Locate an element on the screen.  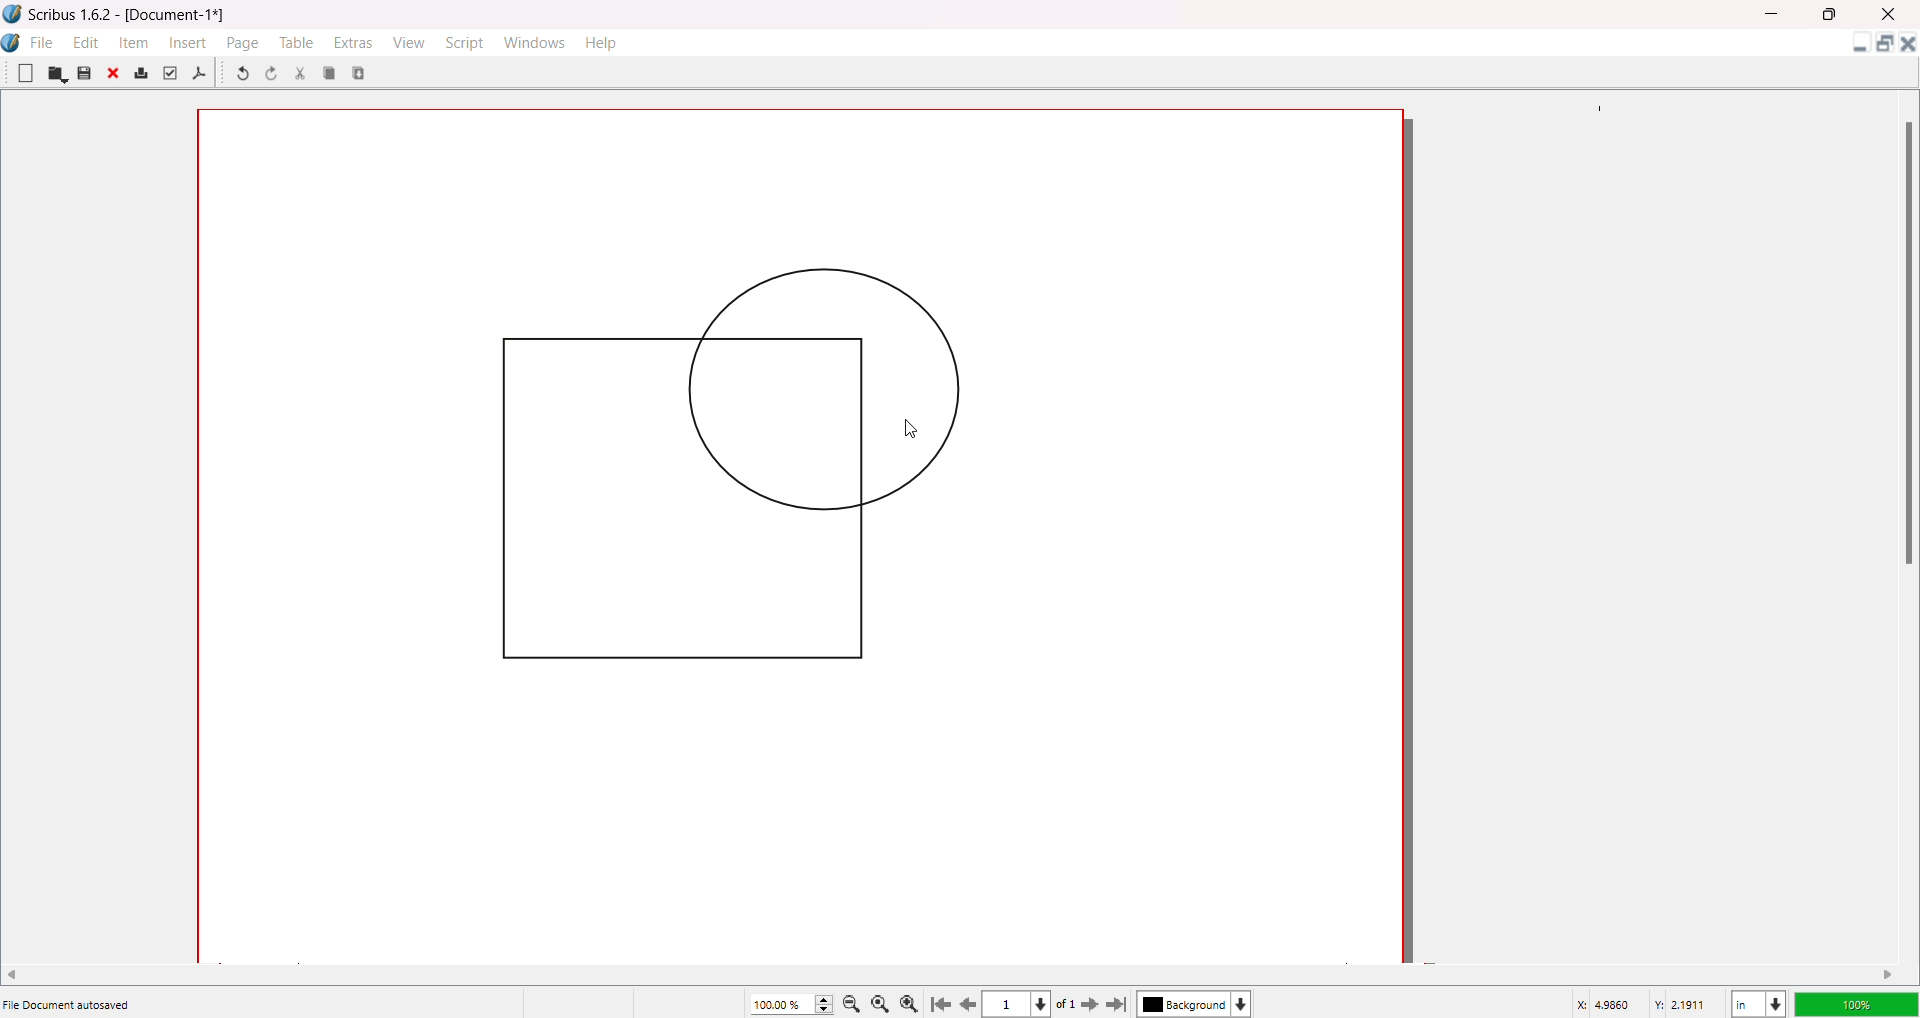
Windows is located at coordinates (538, 42).